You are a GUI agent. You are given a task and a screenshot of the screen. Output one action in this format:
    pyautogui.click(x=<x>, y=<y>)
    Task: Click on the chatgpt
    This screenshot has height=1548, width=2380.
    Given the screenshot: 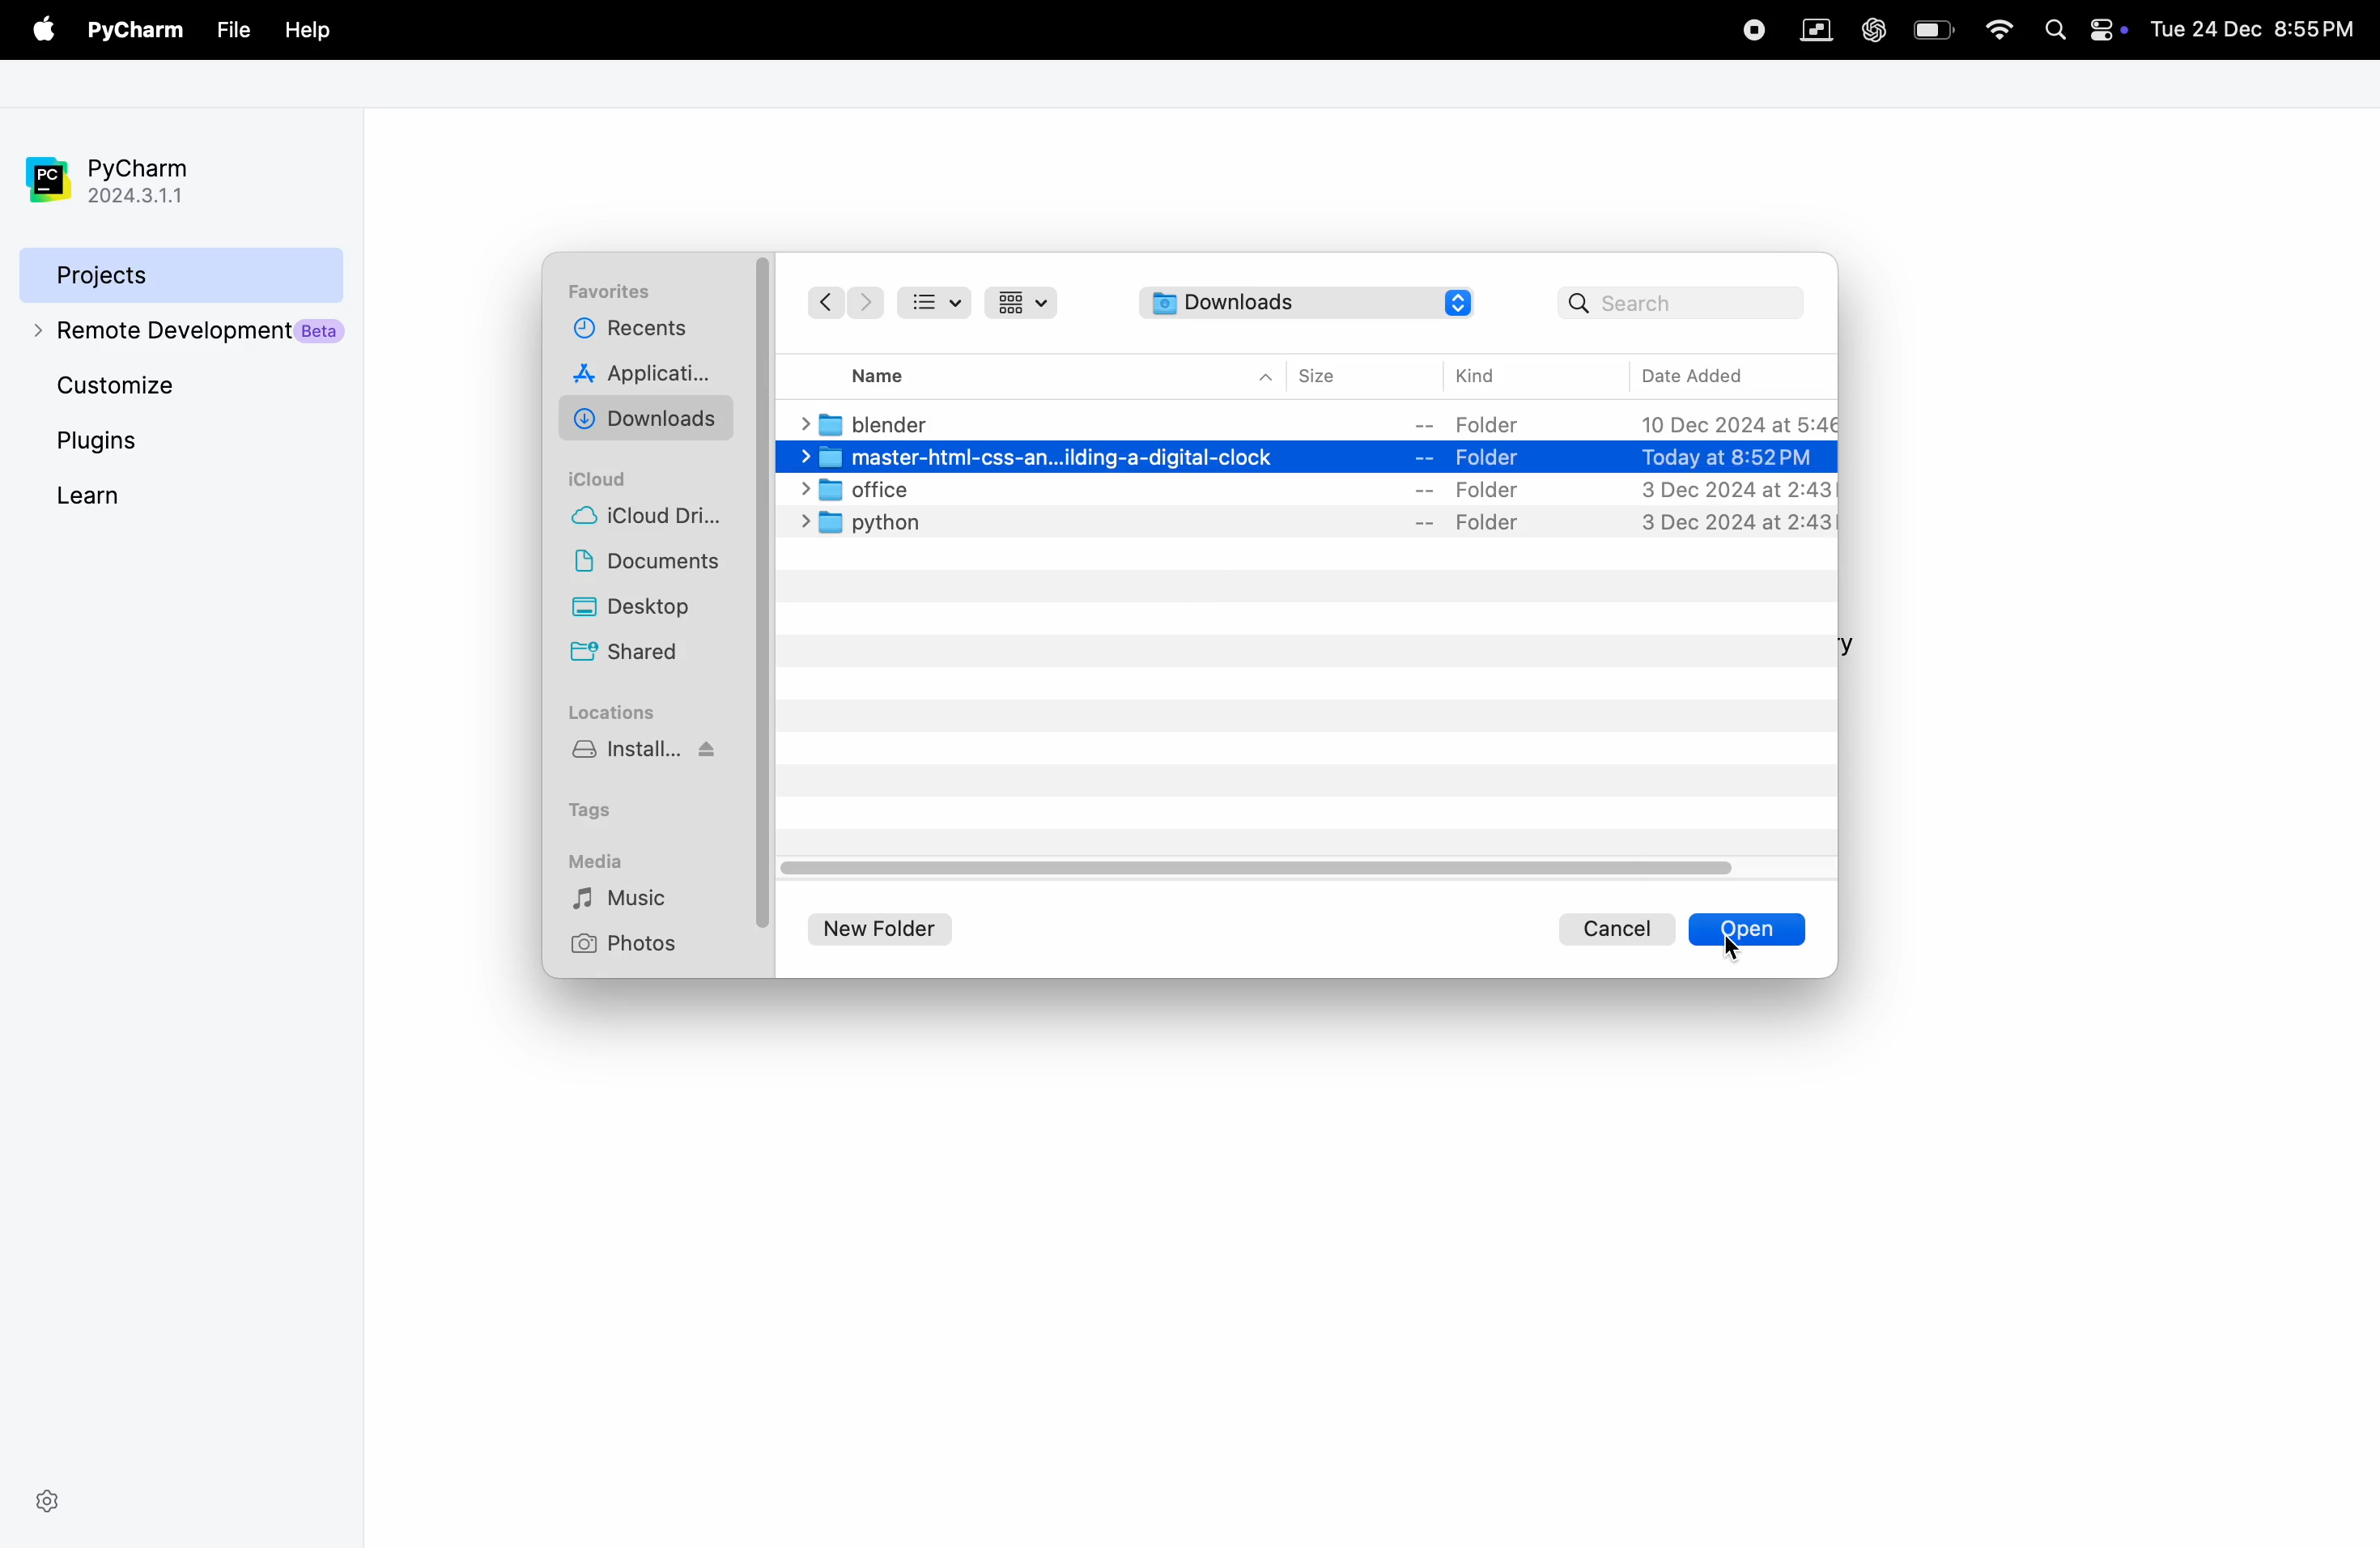 What is the action you would take?
    pyautogui.click(x=1872, y=28)
    